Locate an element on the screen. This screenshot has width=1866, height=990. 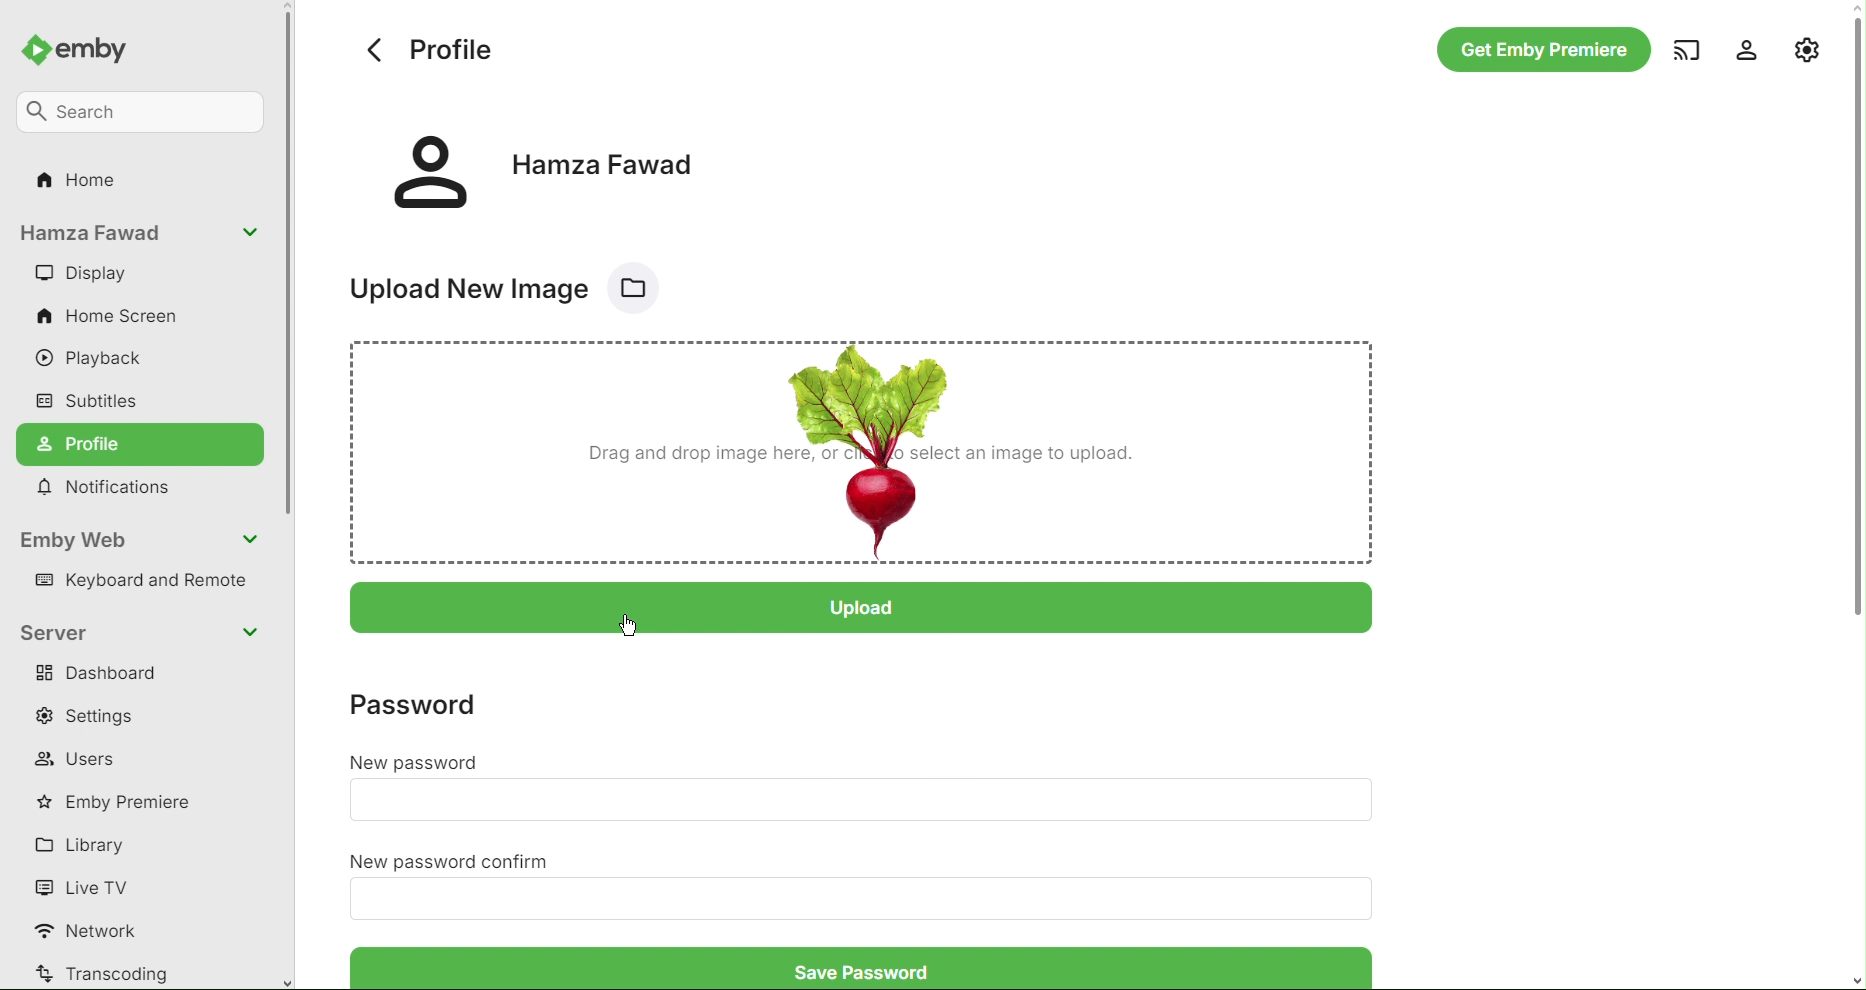
Search is located at coordinates (144, 109).